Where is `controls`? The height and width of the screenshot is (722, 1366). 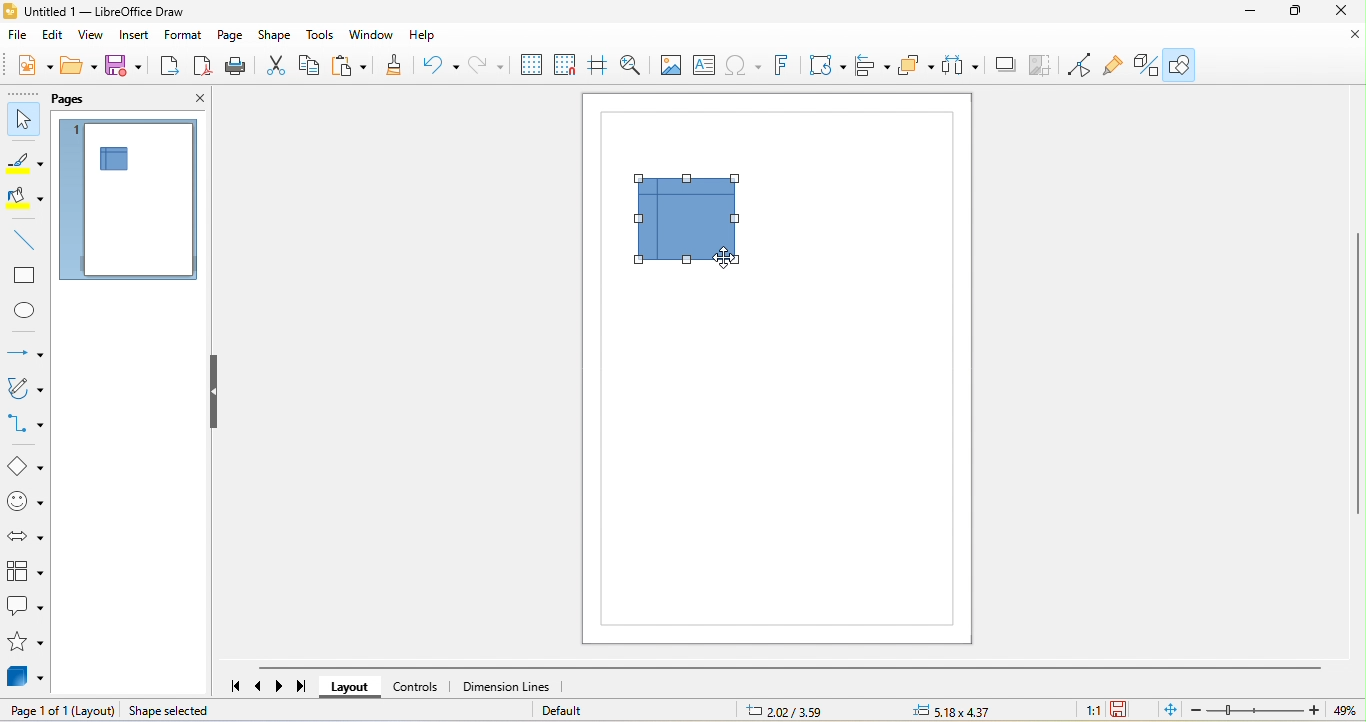 controls is located at coordinates (417, 686).